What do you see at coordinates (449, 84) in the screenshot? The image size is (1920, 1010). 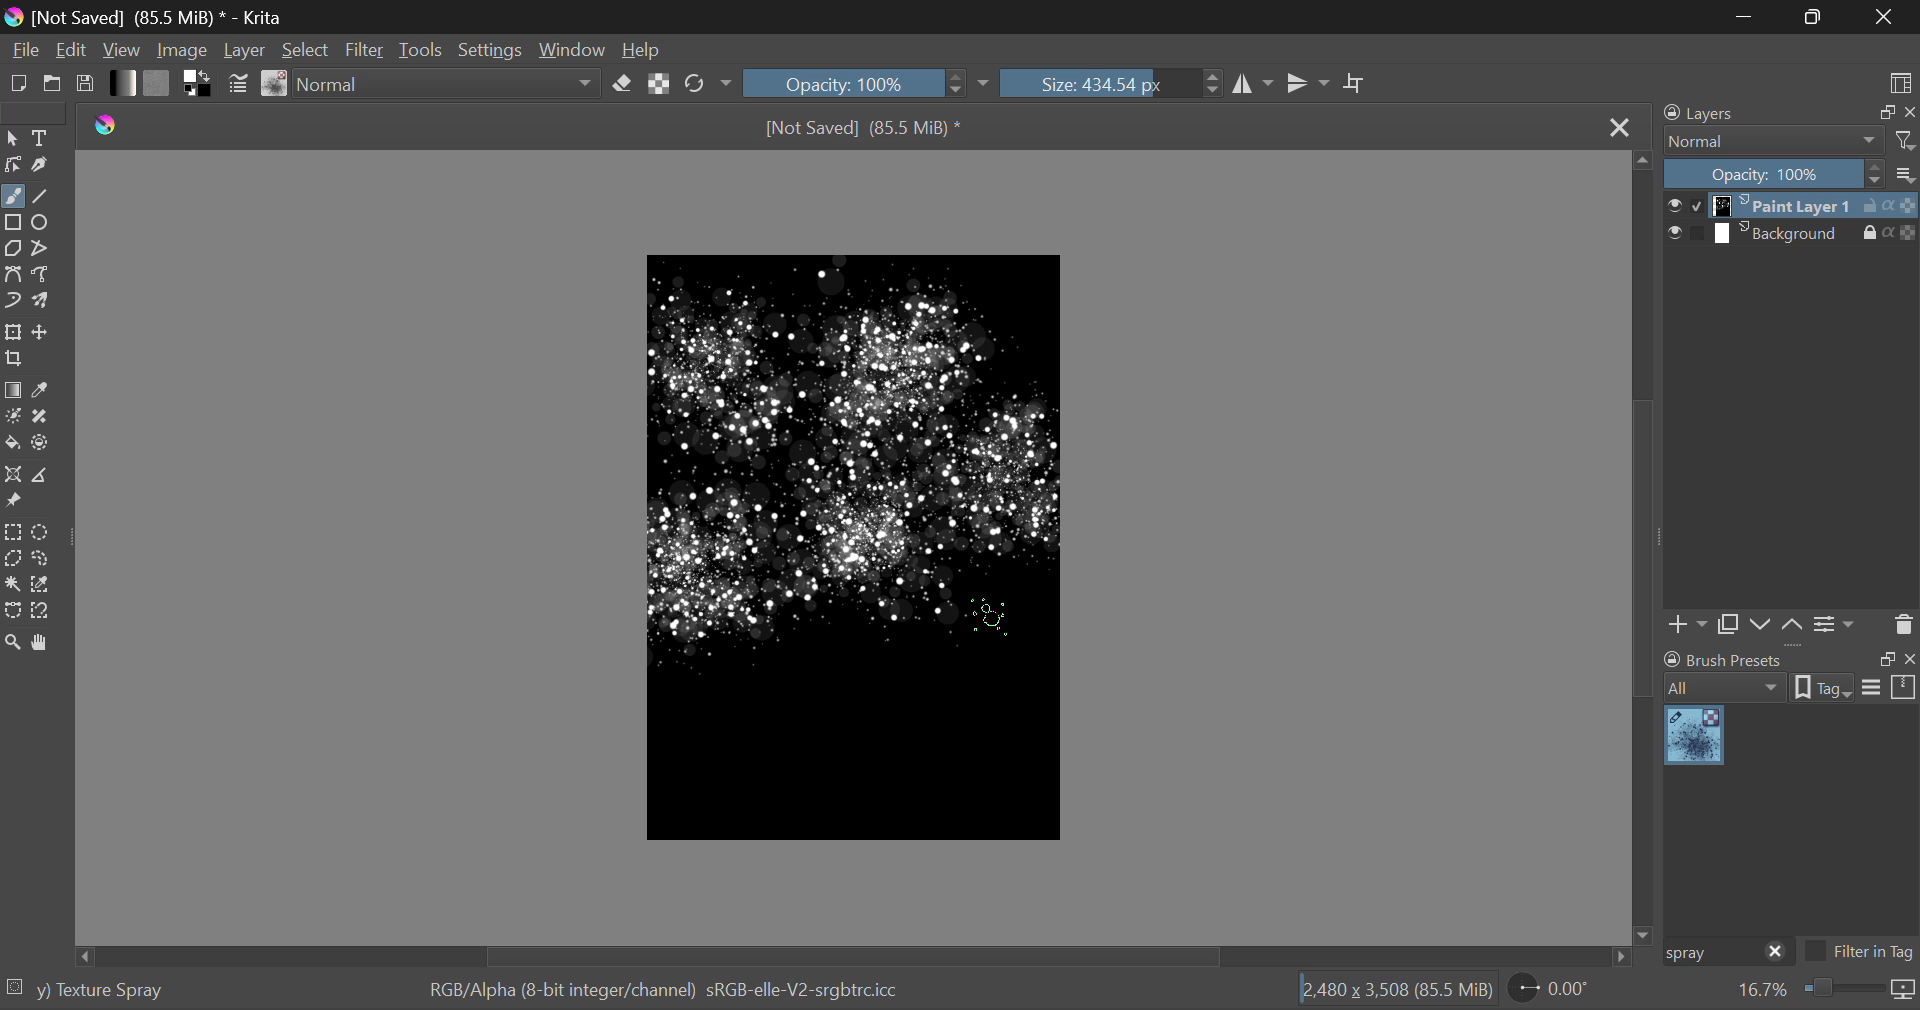 I see `Blending Mode` at bounding box center [449, 84].